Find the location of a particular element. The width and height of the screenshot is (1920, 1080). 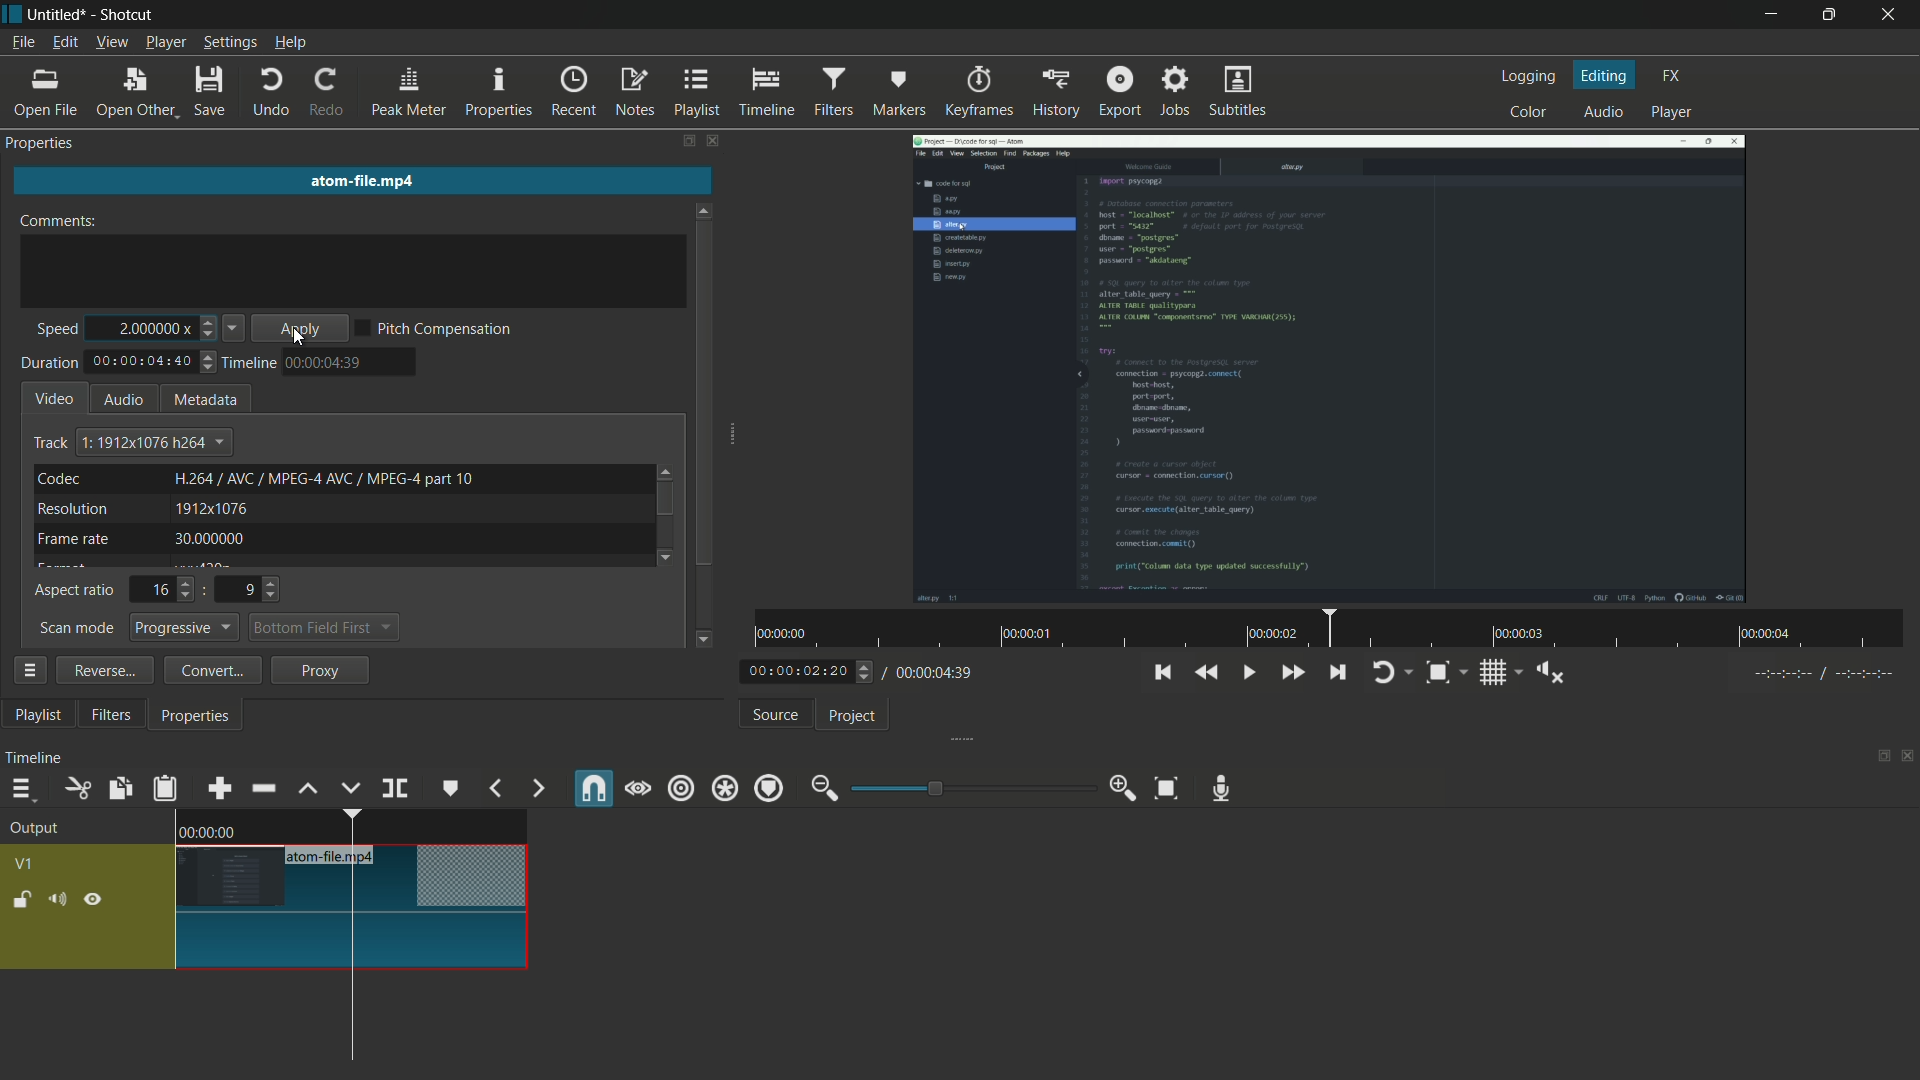

close app is located at coordinates (1894, 15).